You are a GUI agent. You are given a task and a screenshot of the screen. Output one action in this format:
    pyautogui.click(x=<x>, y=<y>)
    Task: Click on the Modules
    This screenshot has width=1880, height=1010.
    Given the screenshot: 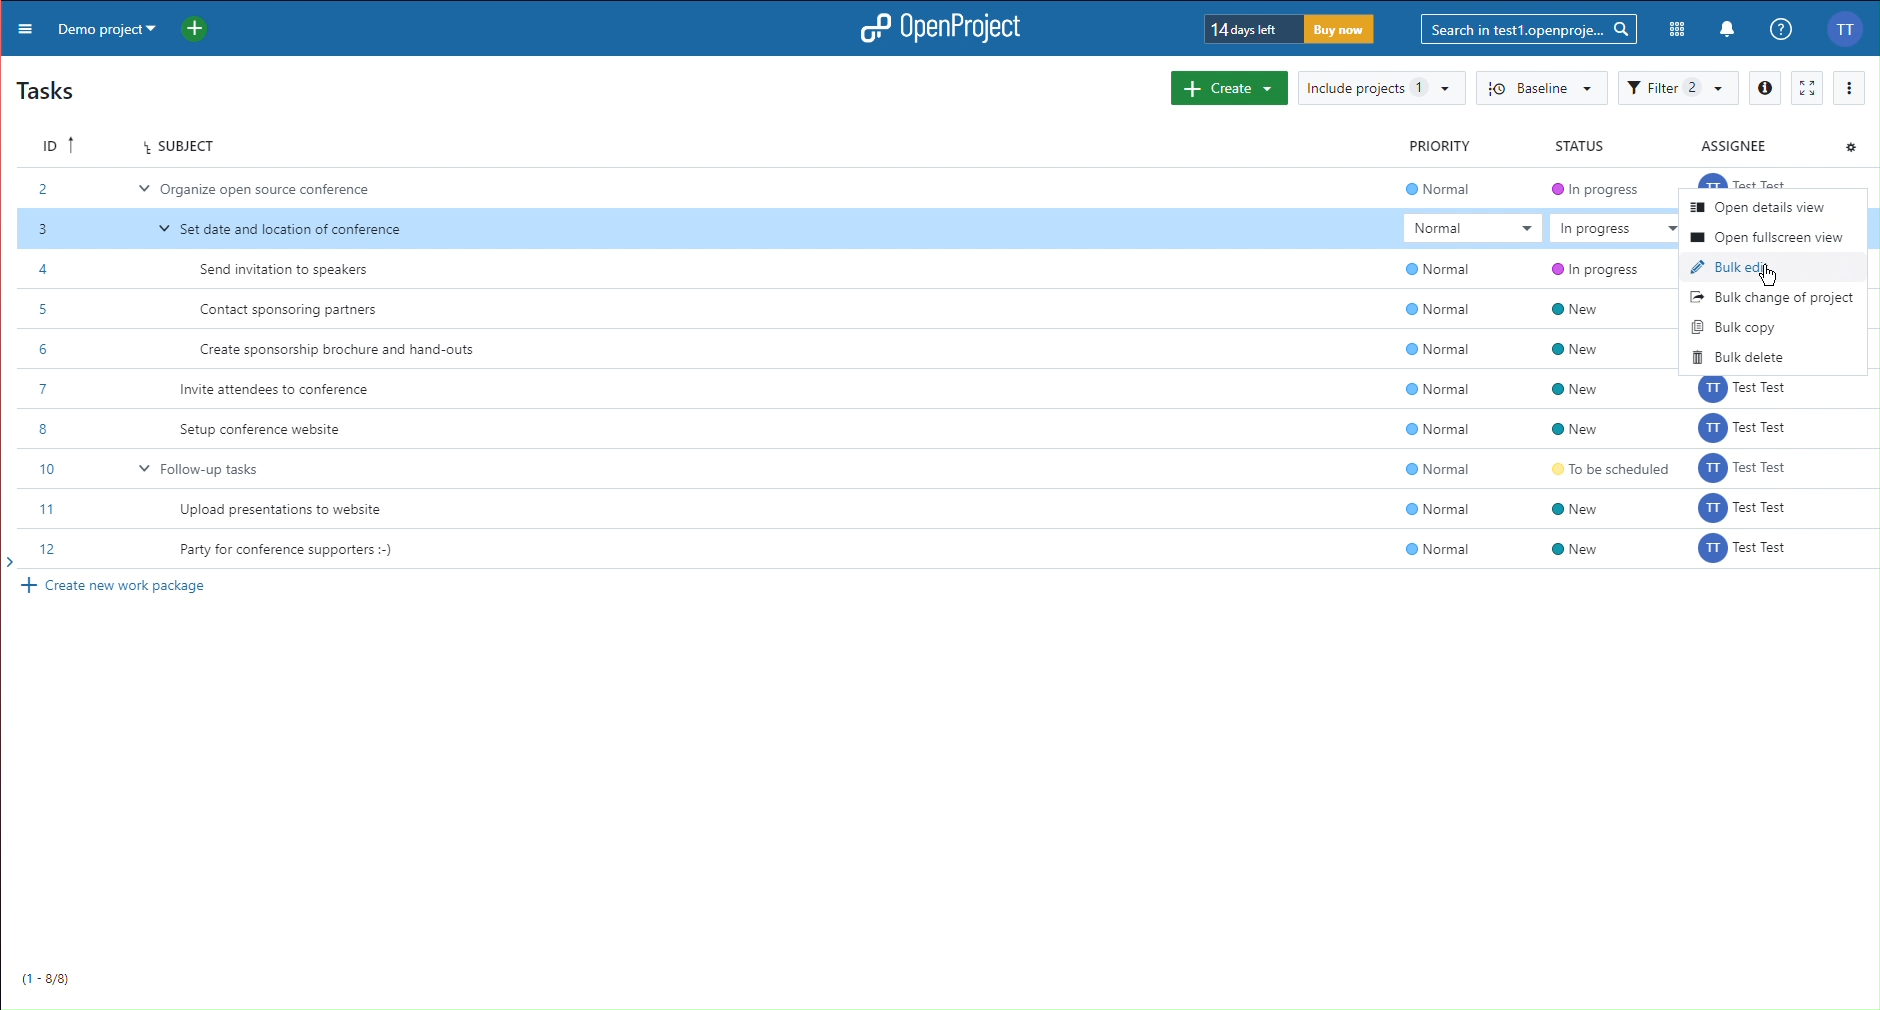 What is the action you would take?
    pyautogui.click(x=1678, y=30)
    